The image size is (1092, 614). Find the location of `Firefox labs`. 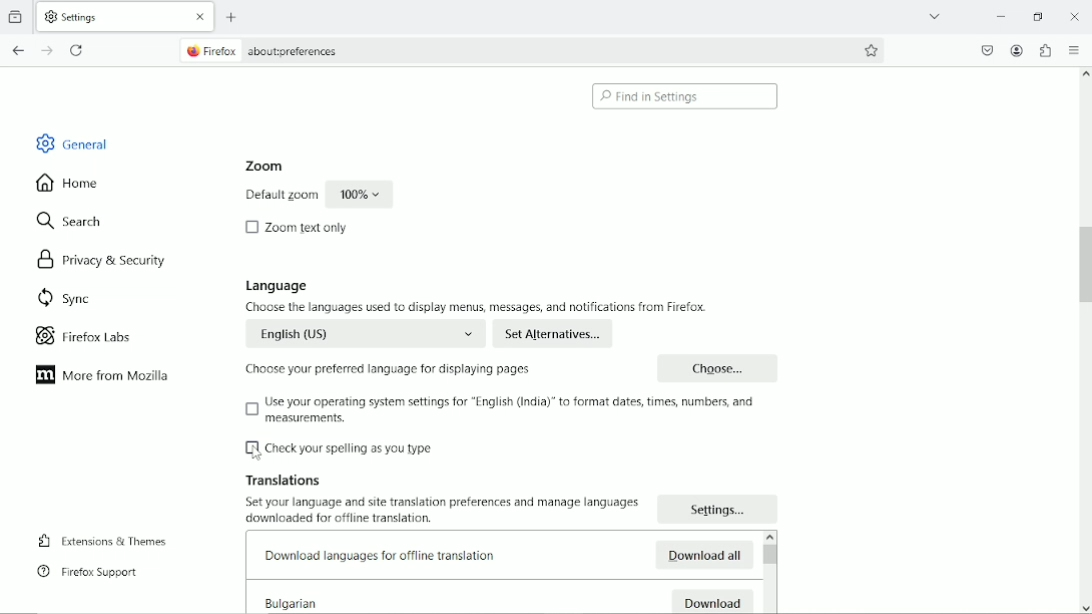

Firefox labs is located at coordinates (83, 335).